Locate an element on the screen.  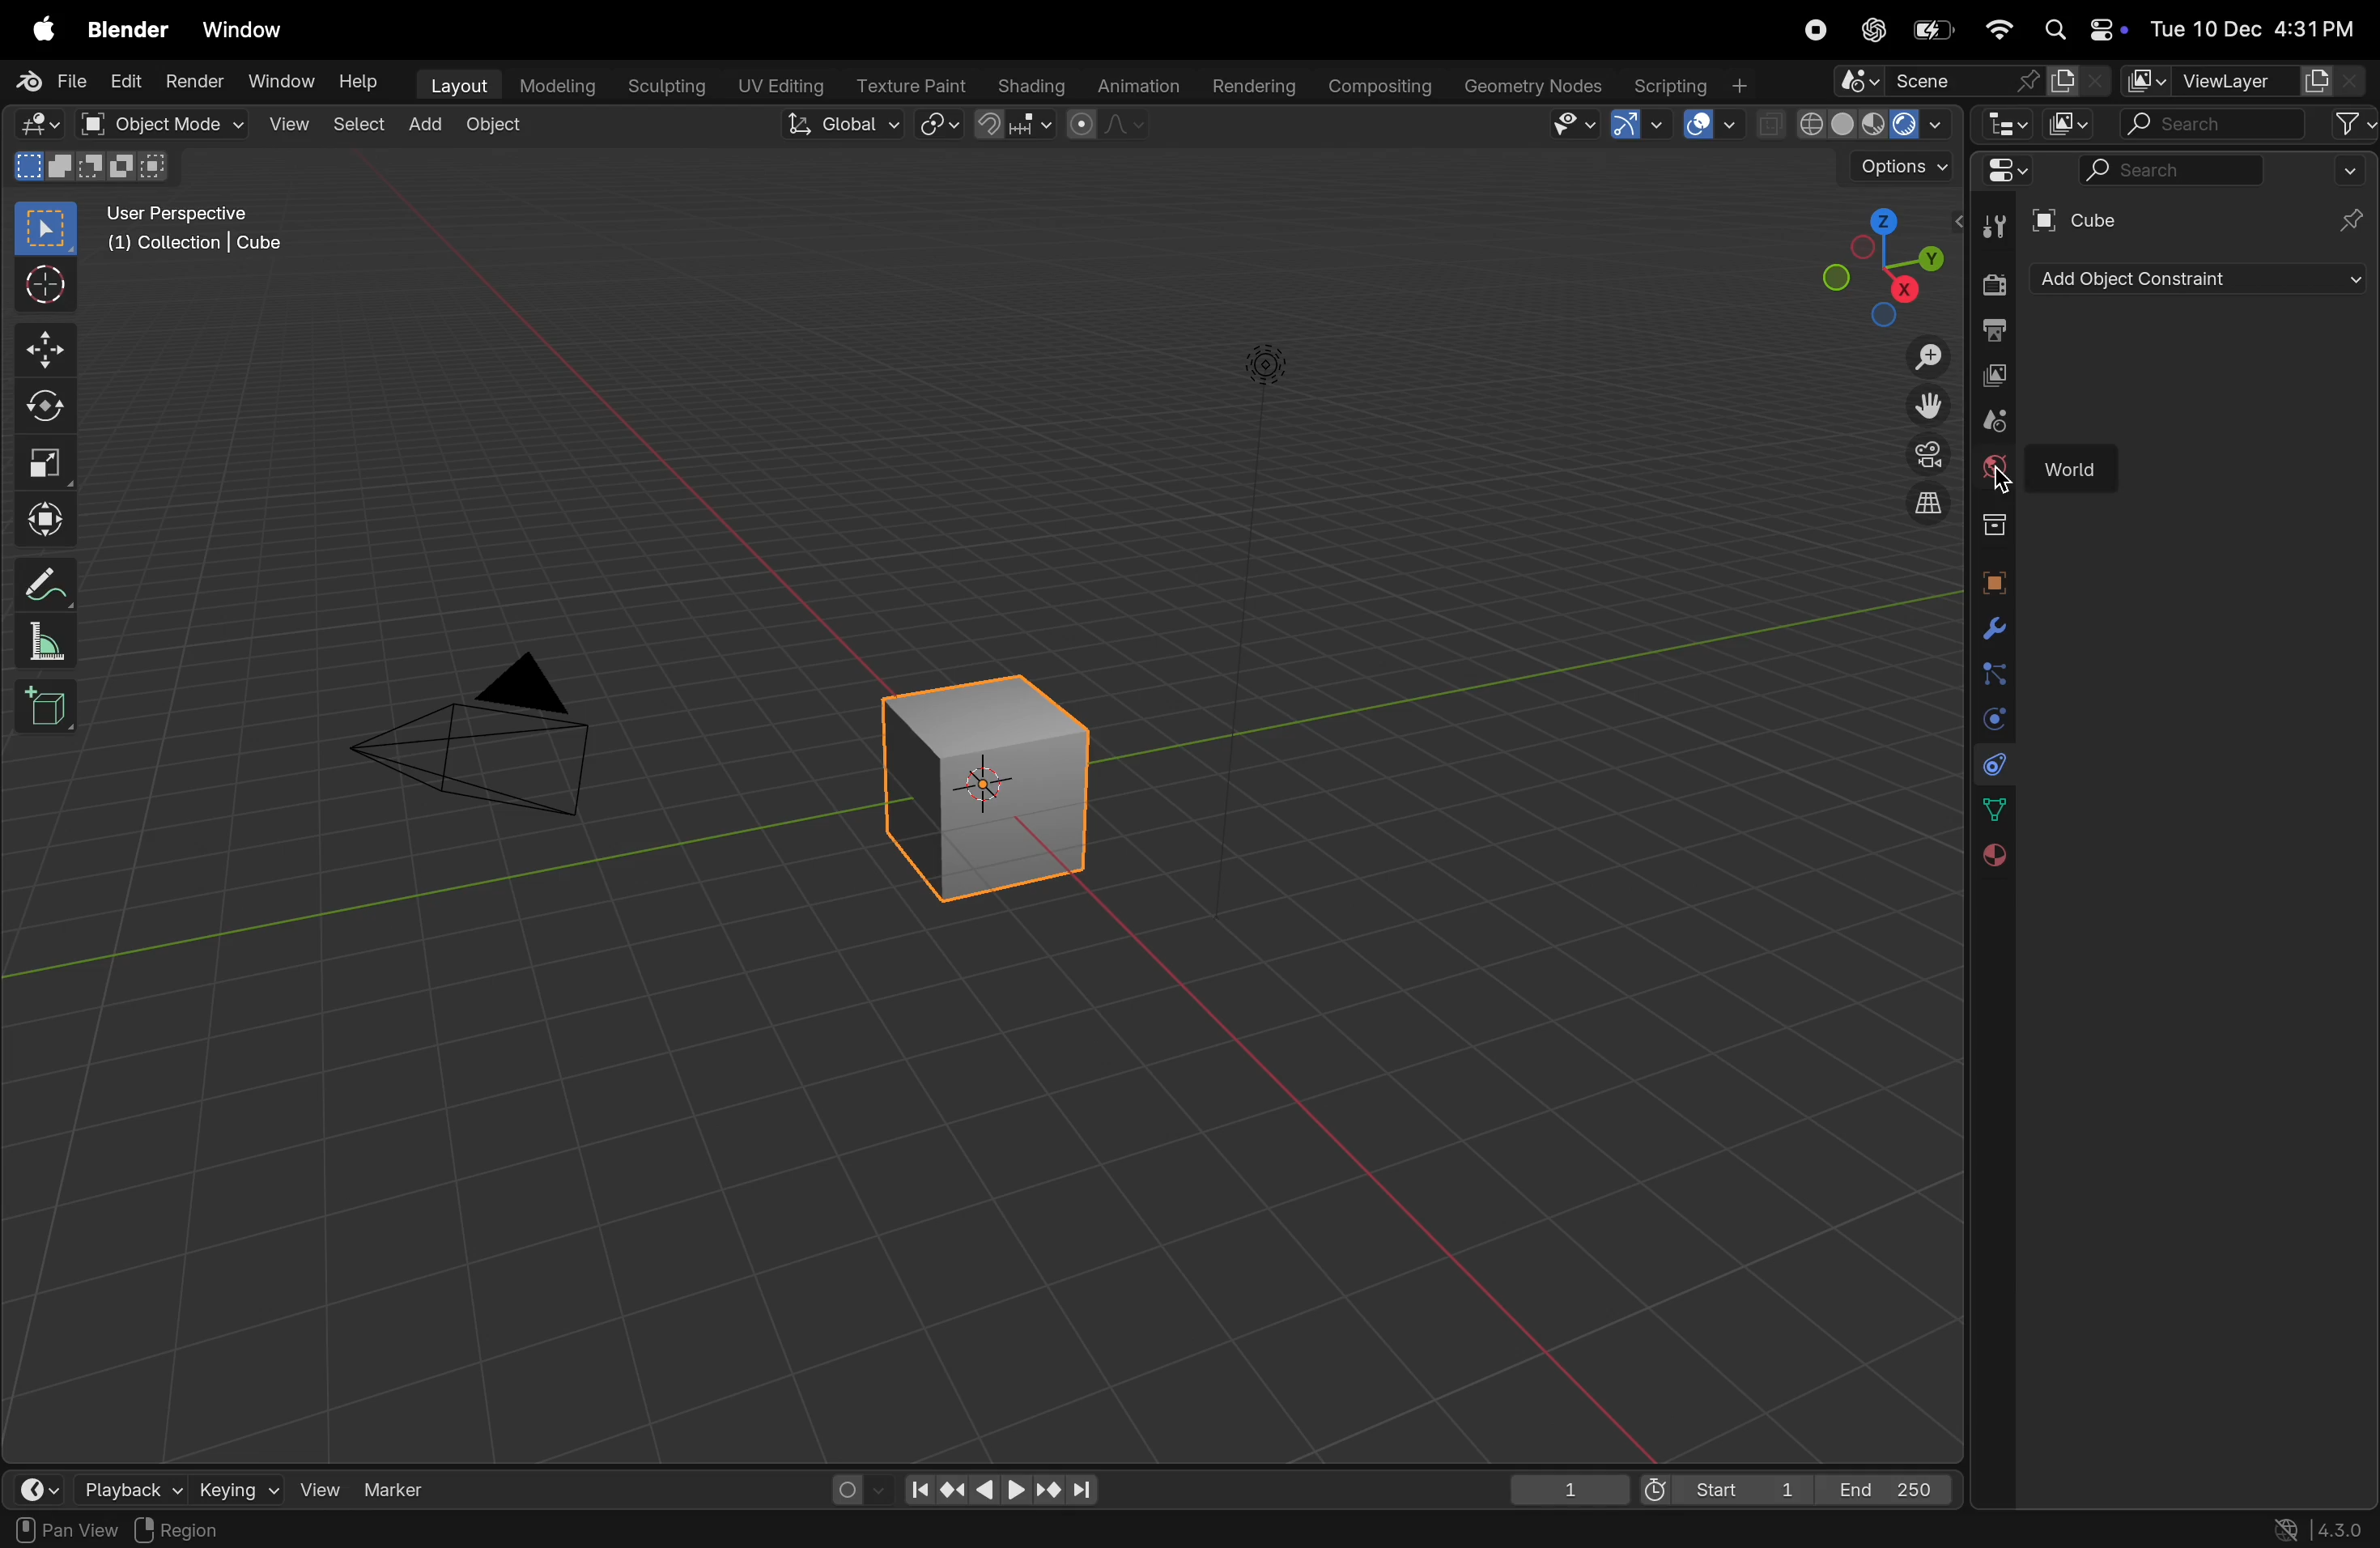
 is located at coordinates (1991, 331).